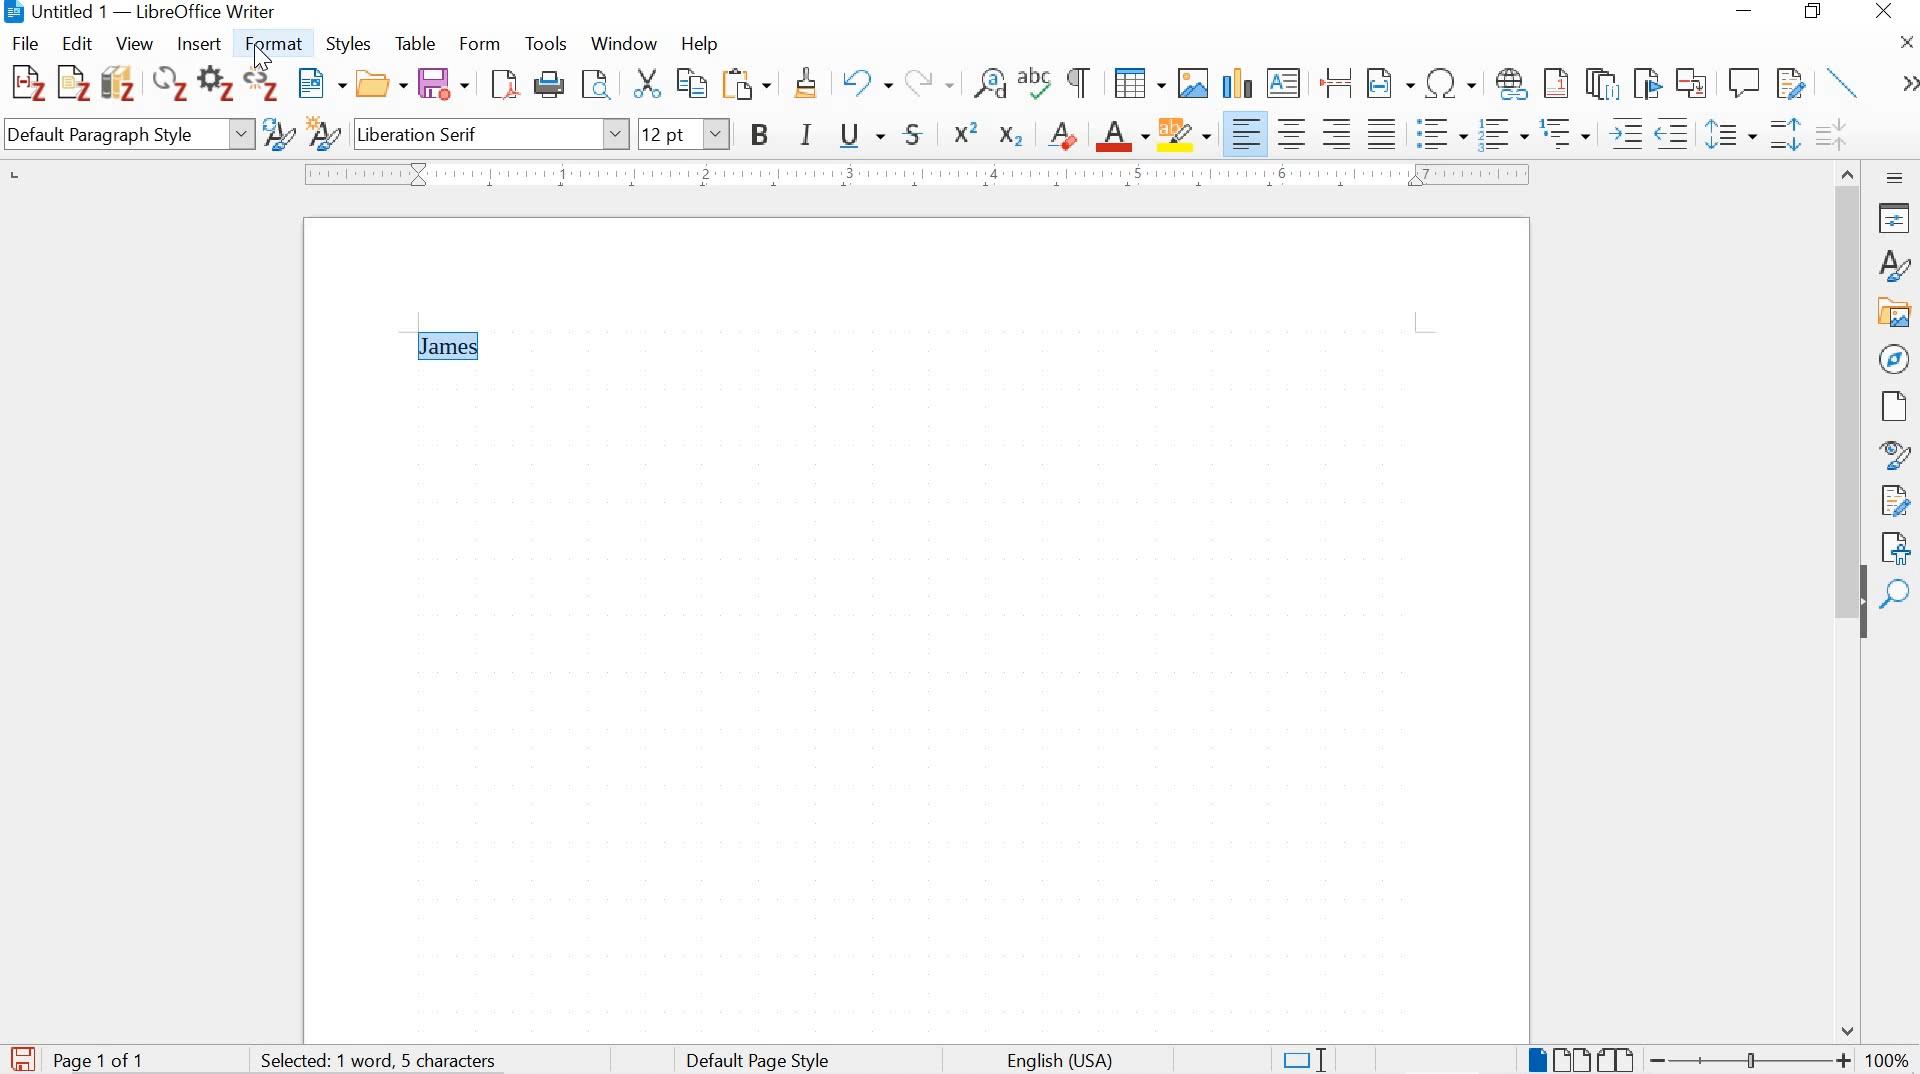 Image resolution: width=1920 pixels, height=1074 pixels. I want to click on cursor at format, so click(265, 60).